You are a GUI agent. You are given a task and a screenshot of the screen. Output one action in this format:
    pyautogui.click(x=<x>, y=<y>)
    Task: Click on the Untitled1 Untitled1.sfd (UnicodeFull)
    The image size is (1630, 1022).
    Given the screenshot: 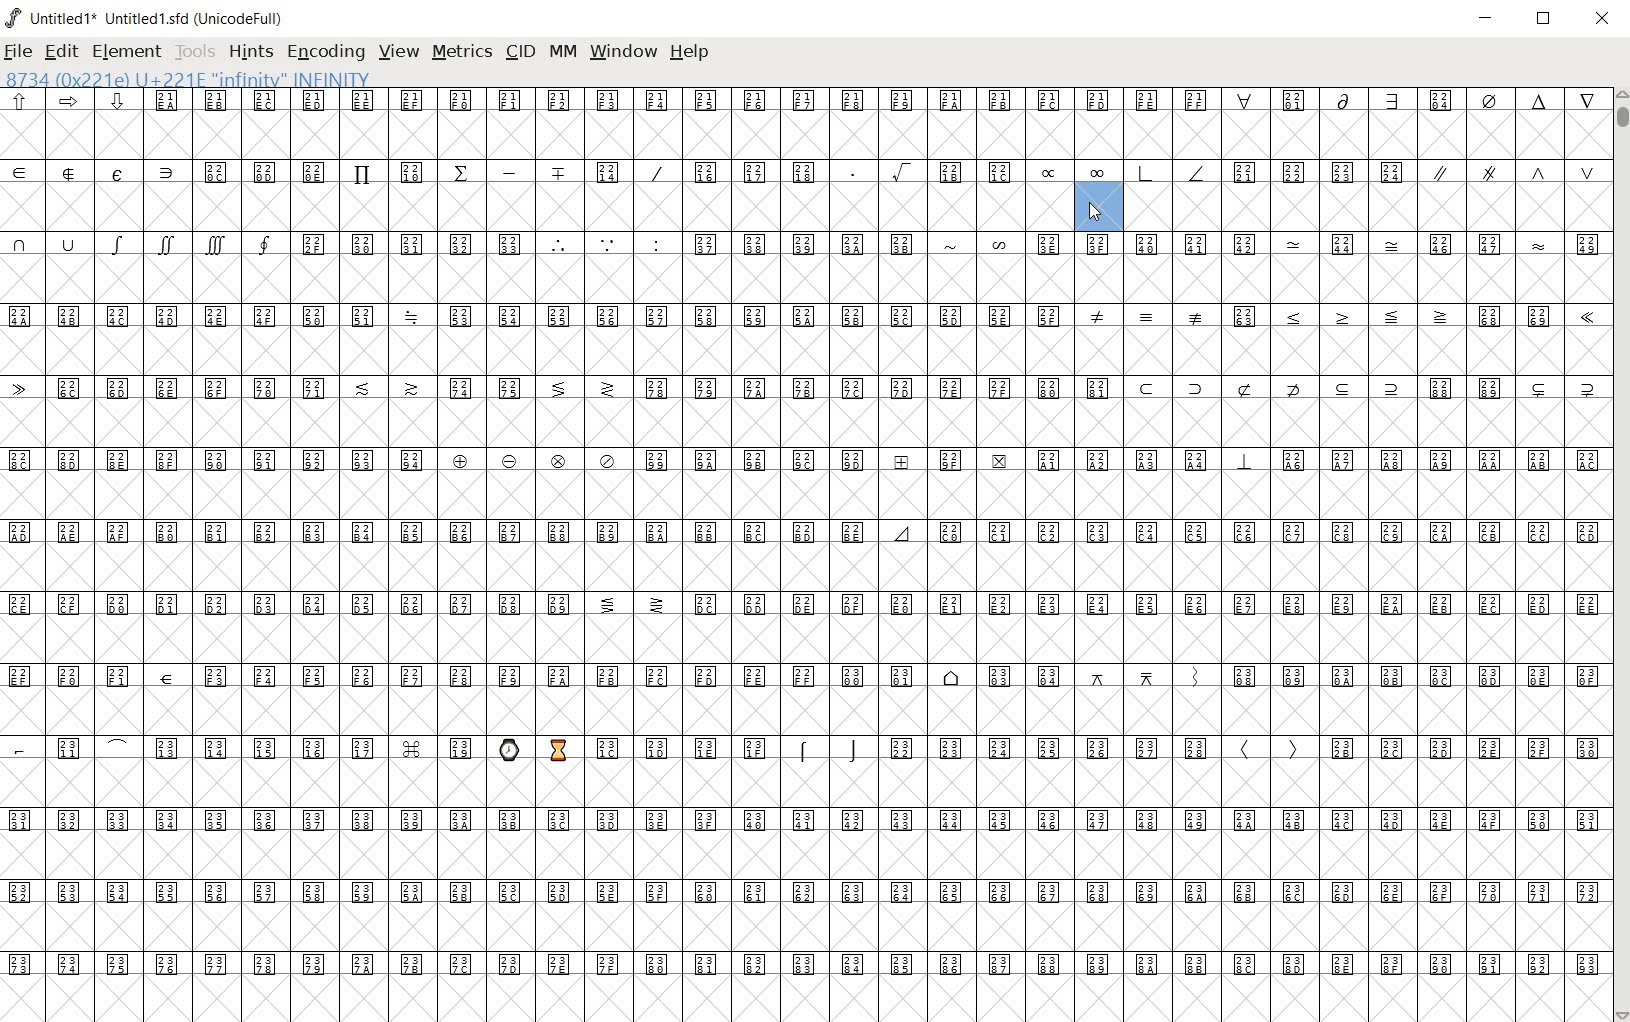 What is the action you would take?
    pyautogui.click(x=151, y=23)
    